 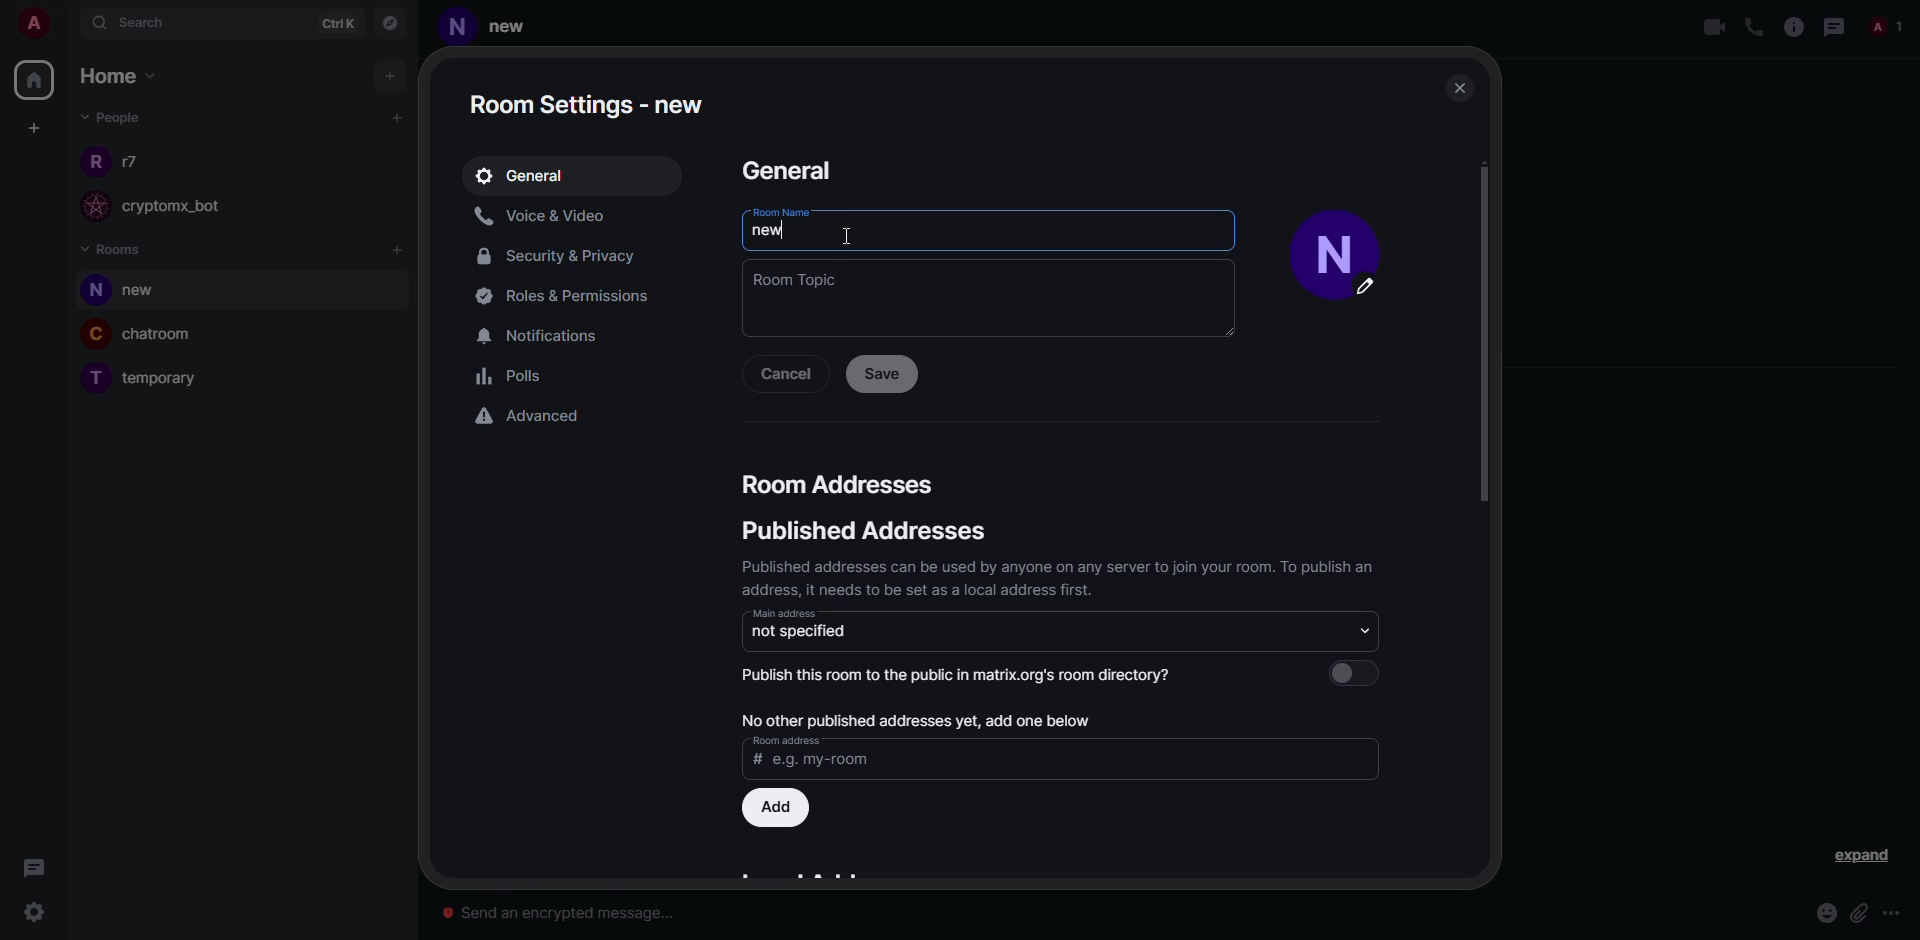 I want to click on navigator, so click(x=392, y=23).